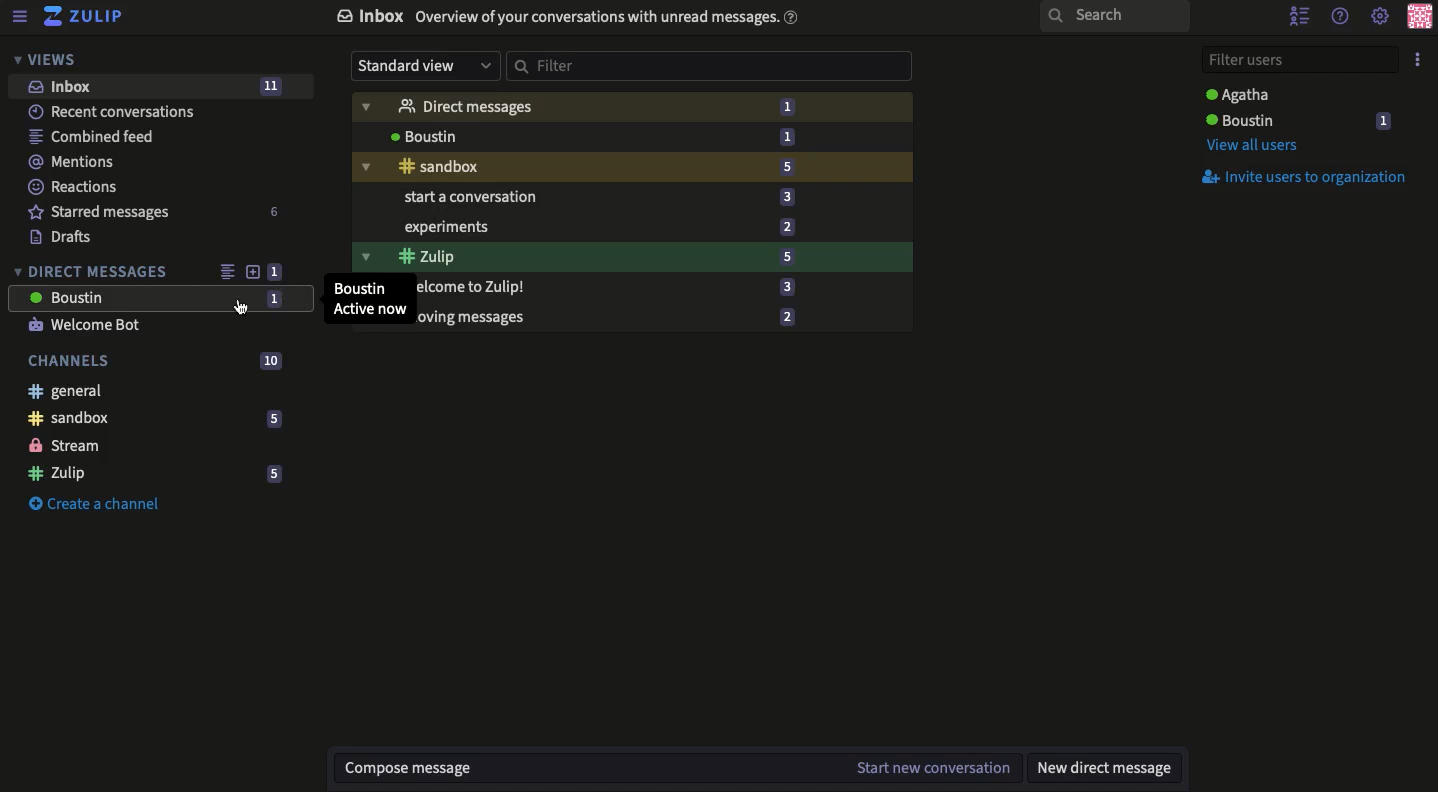  I want to click on Filter, so click(710, 66).